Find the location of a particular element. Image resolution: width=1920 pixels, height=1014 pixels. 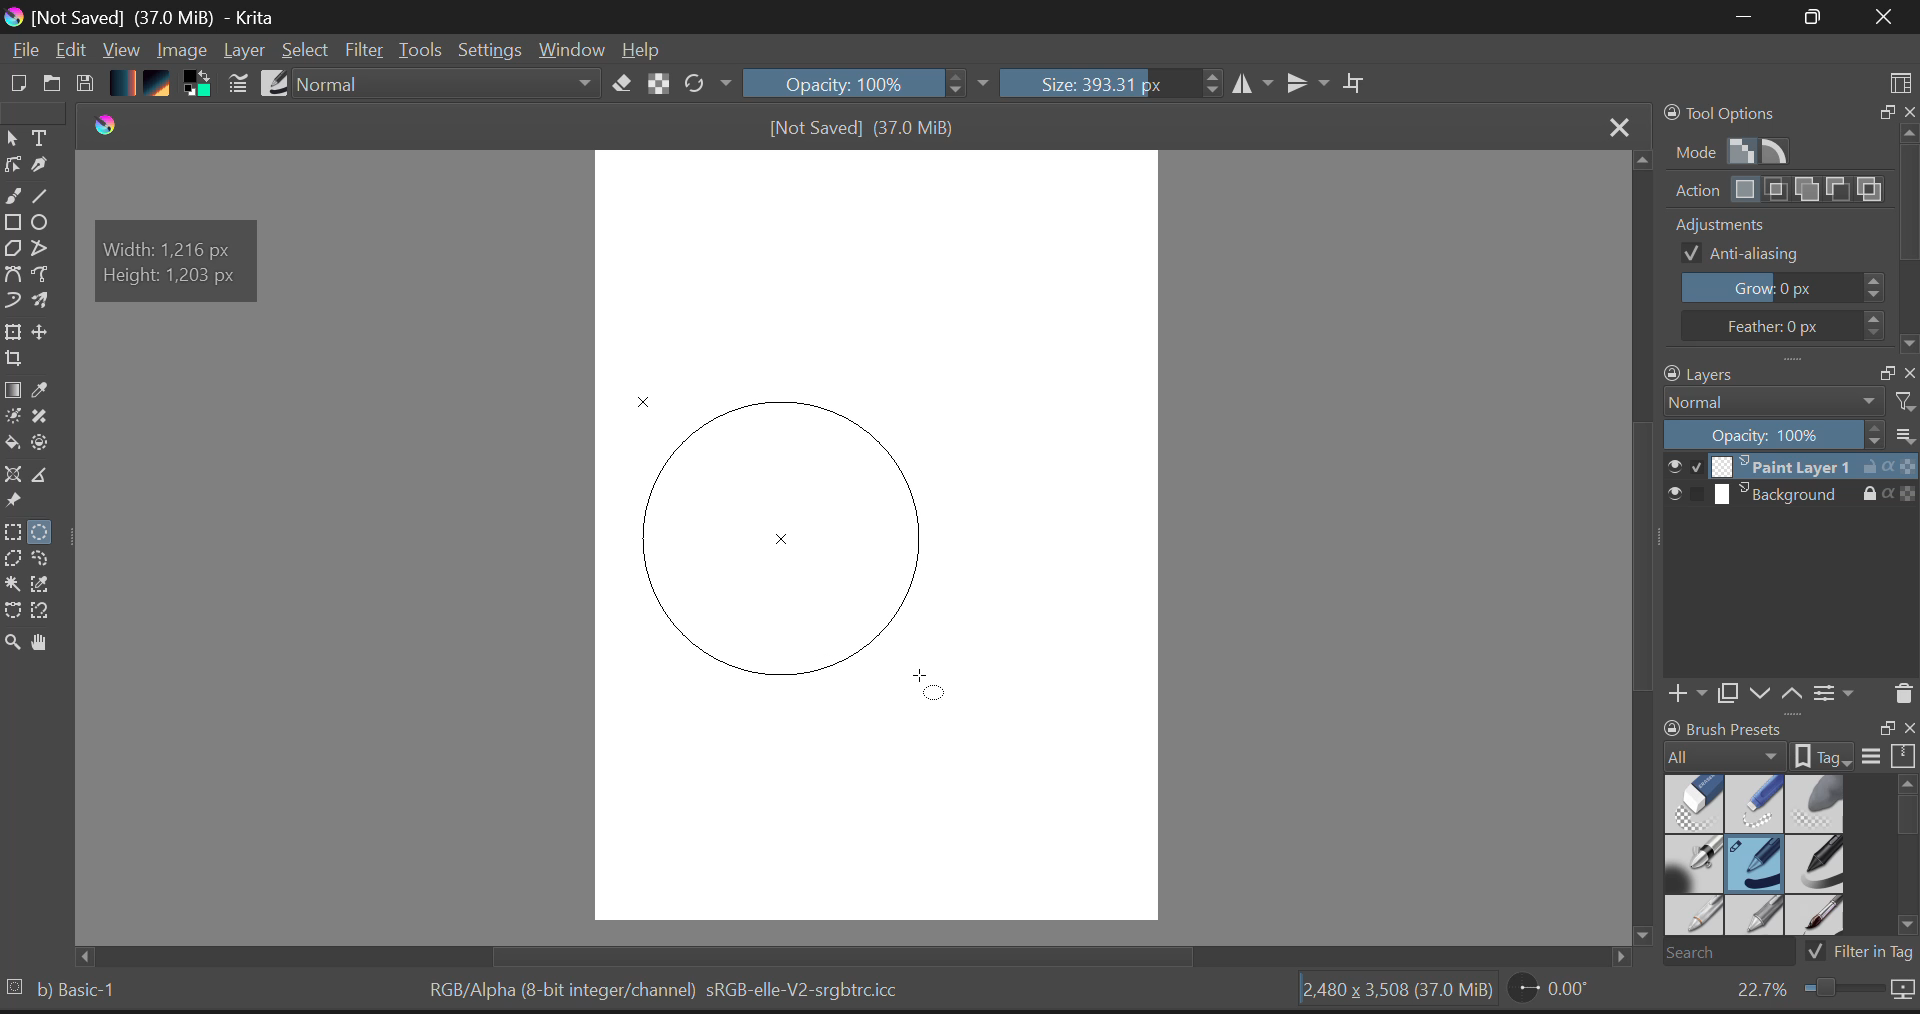

Tools Options Docker is located at coordinates (1788, 227).